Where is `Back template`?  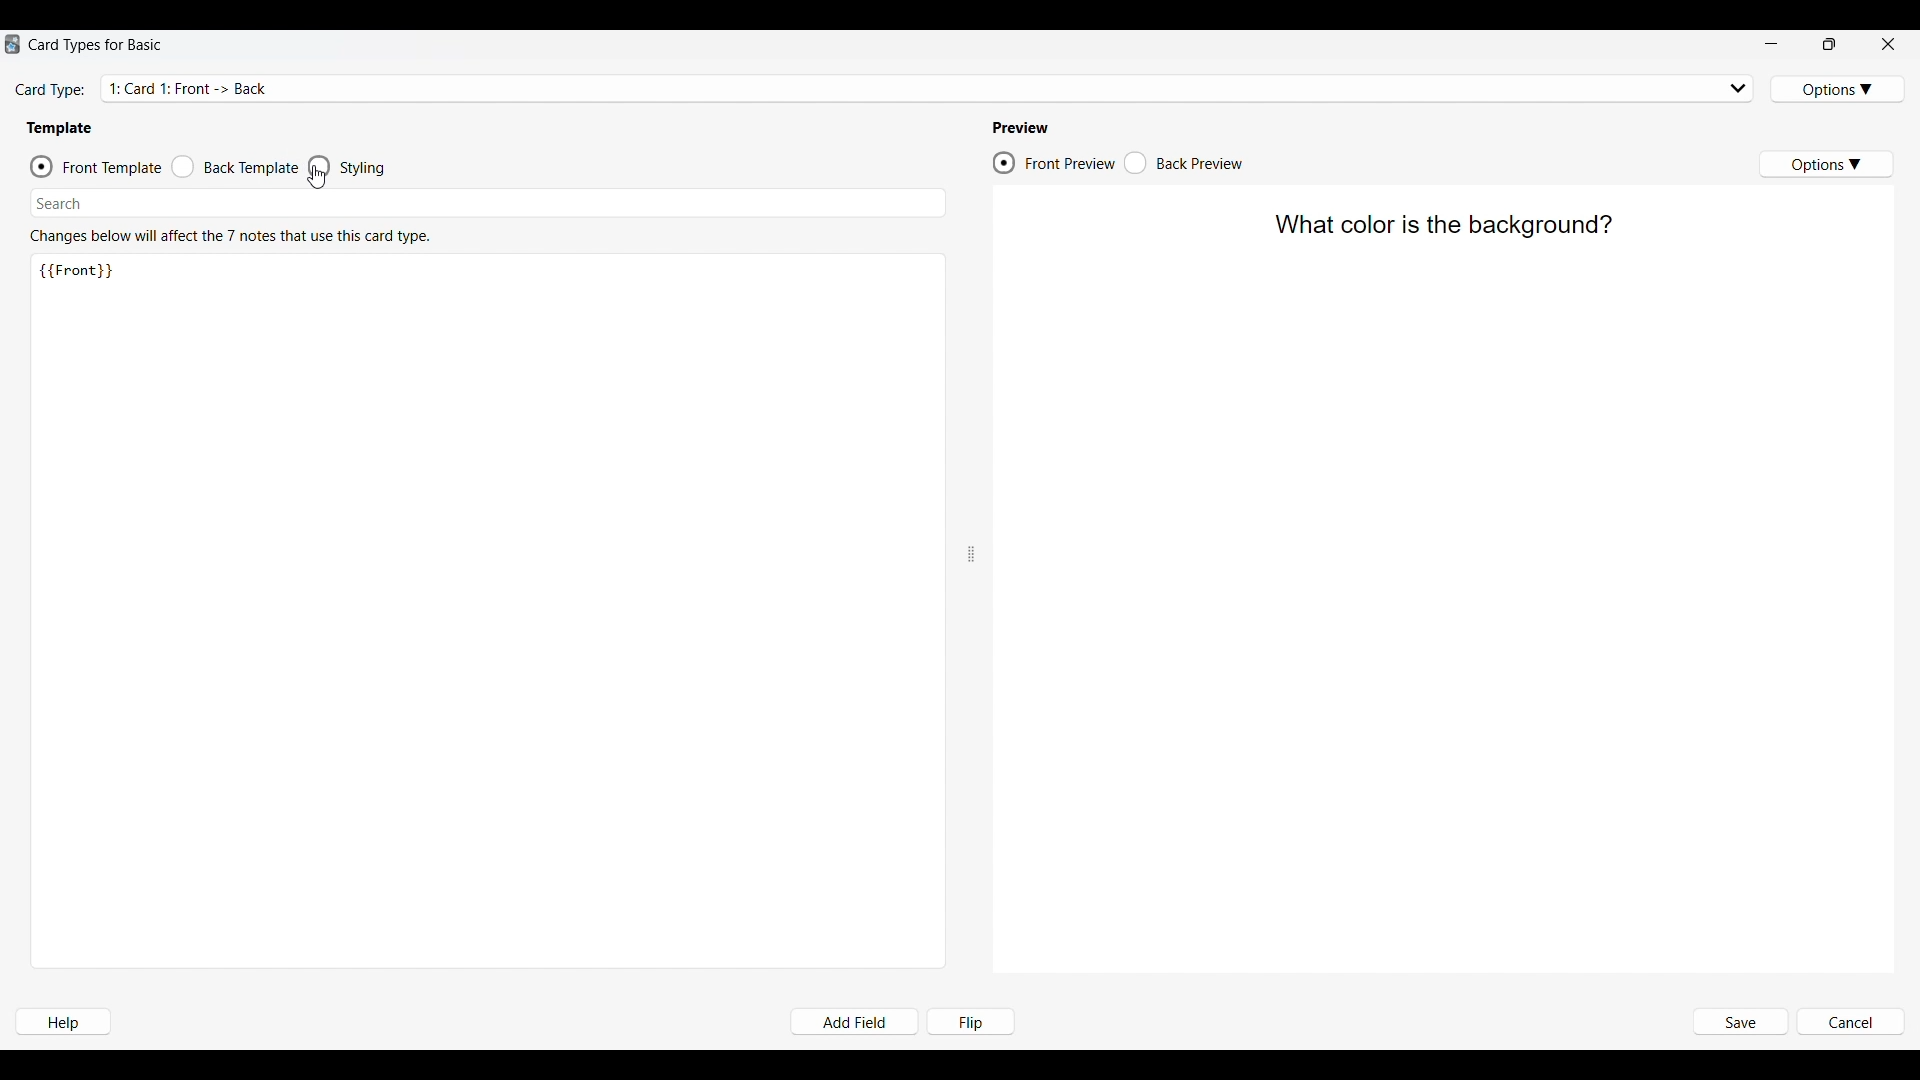
Back template is located at coordinates (235, 167).